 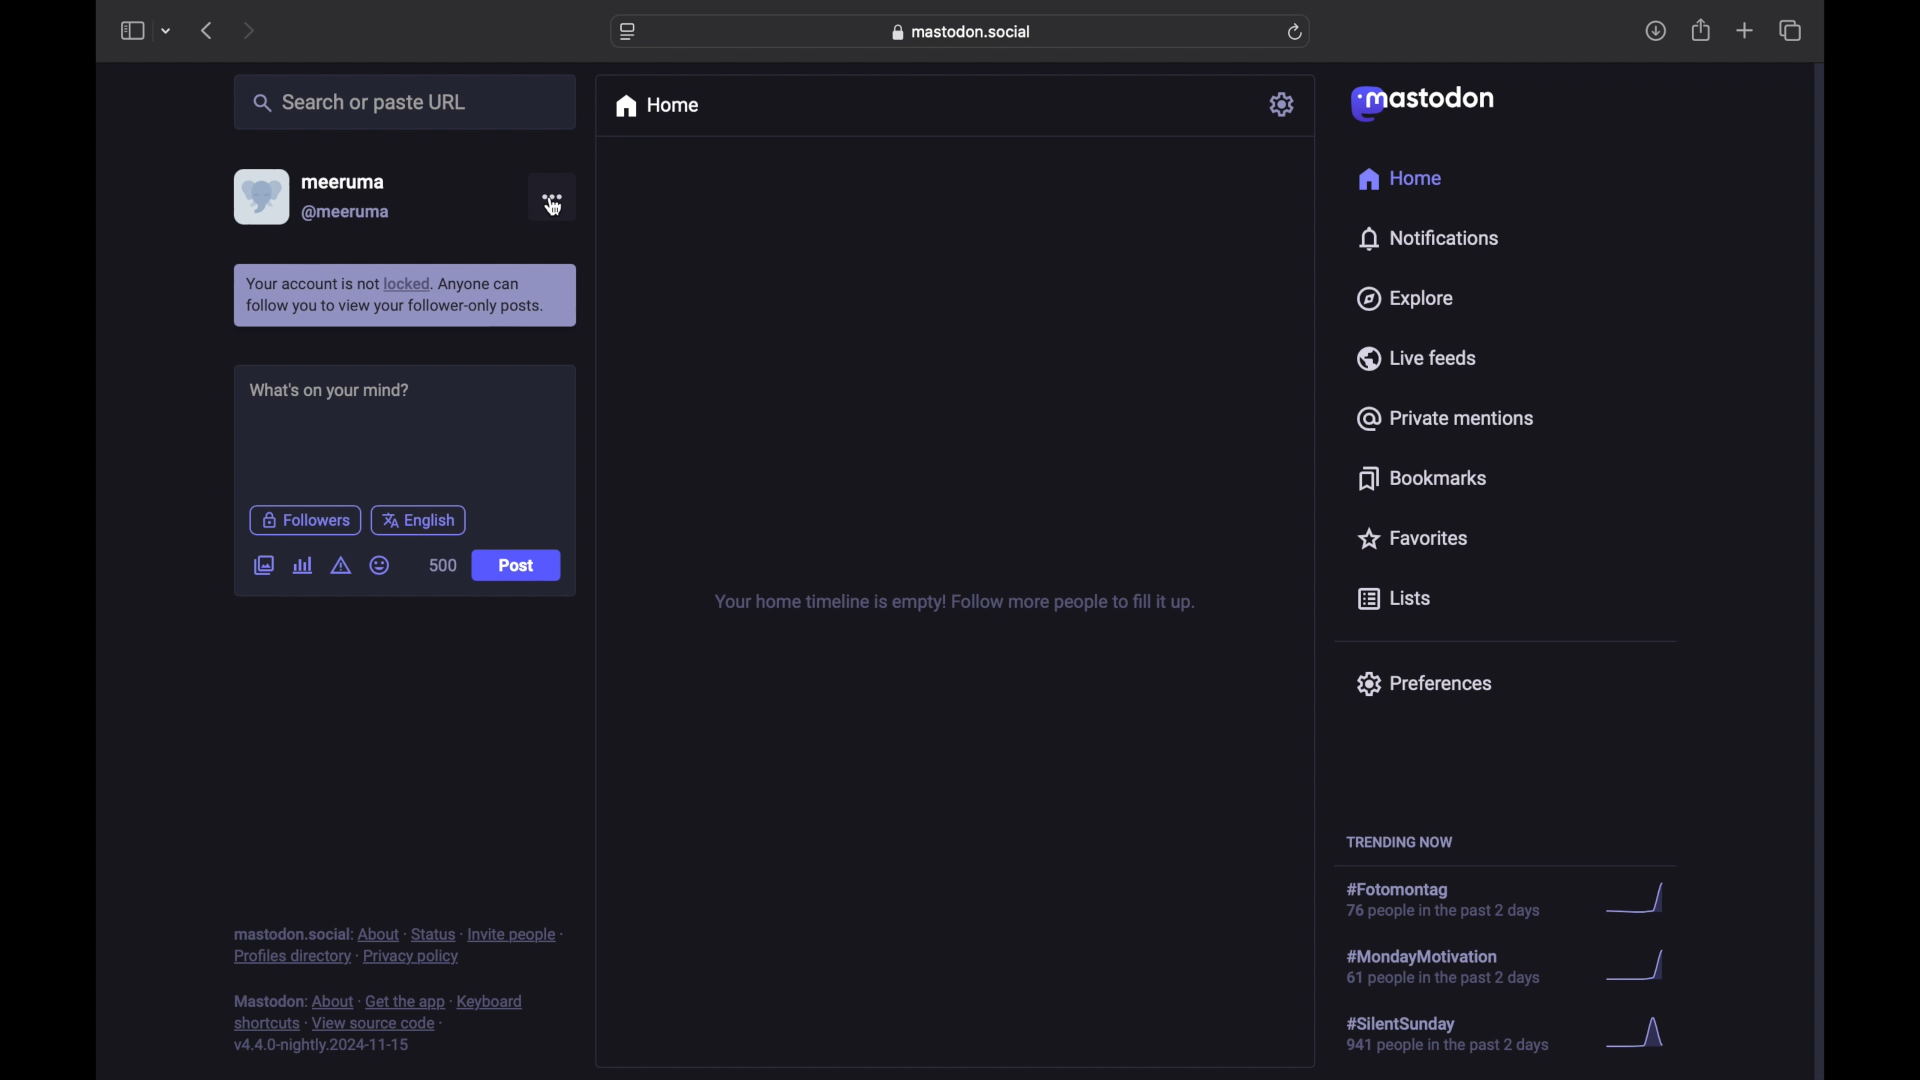 I want to click on sidebar, so click(x=131, y=31).